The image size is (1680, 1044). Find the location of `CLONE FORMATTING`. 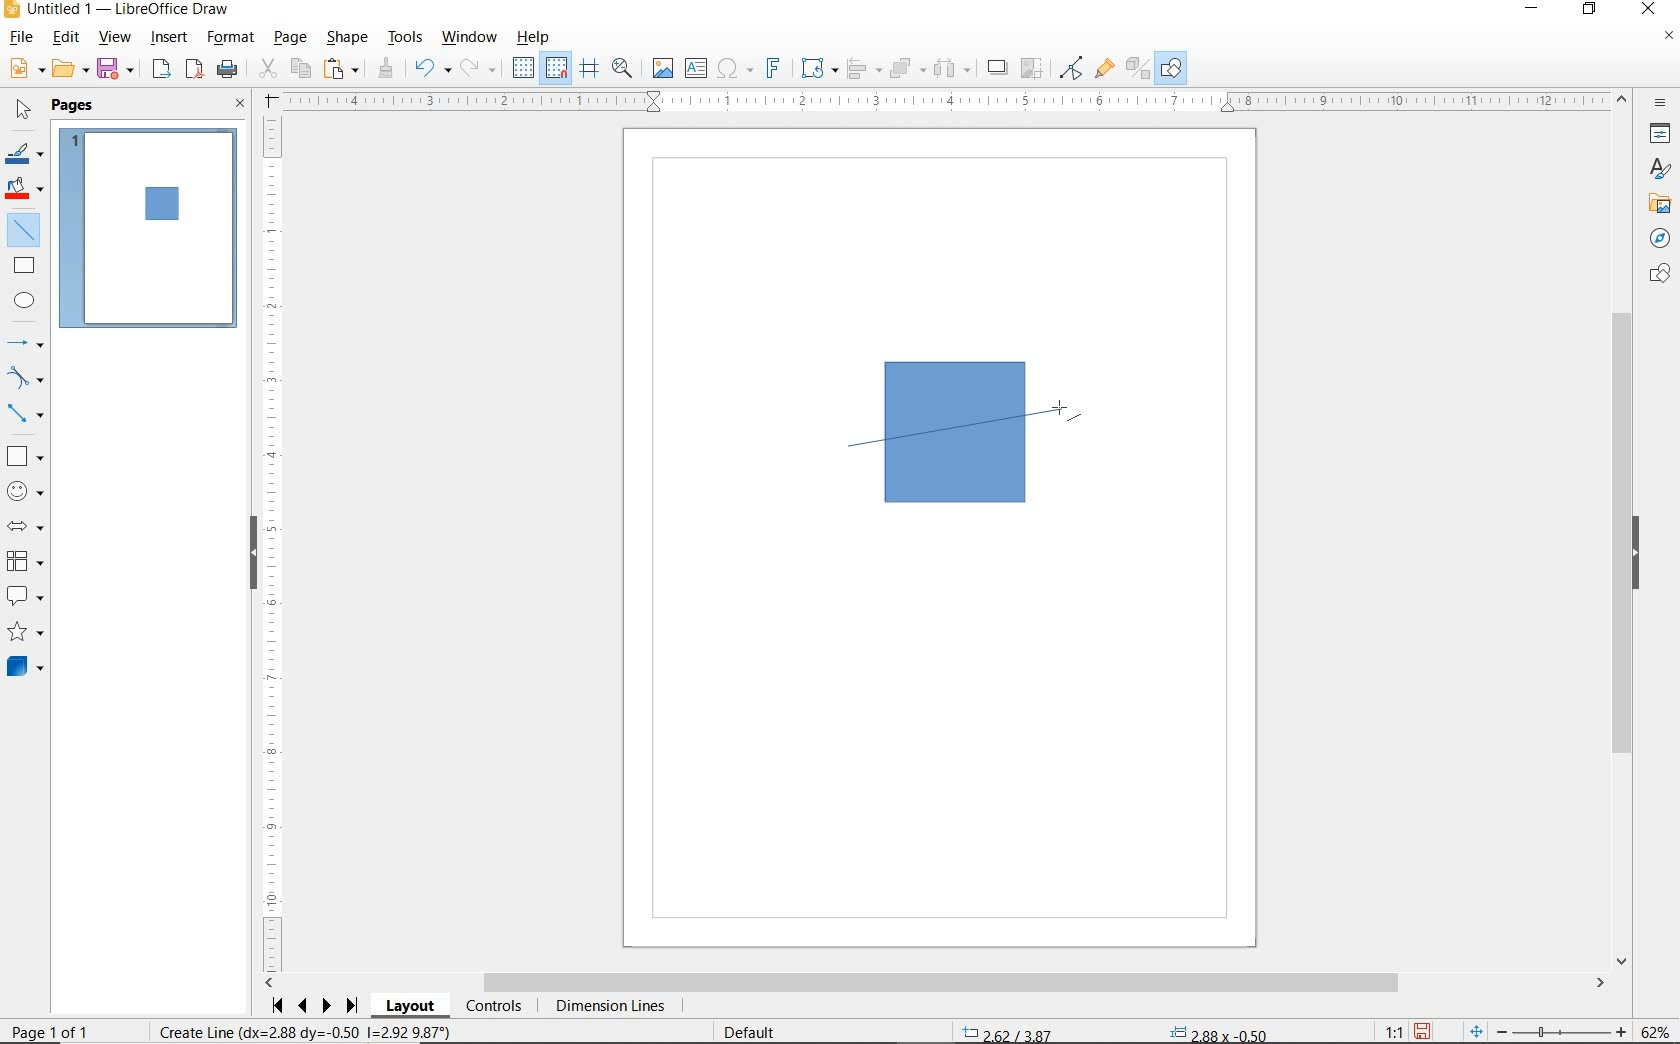

CLONE FORMATTING is located at coordinates (385, 69).